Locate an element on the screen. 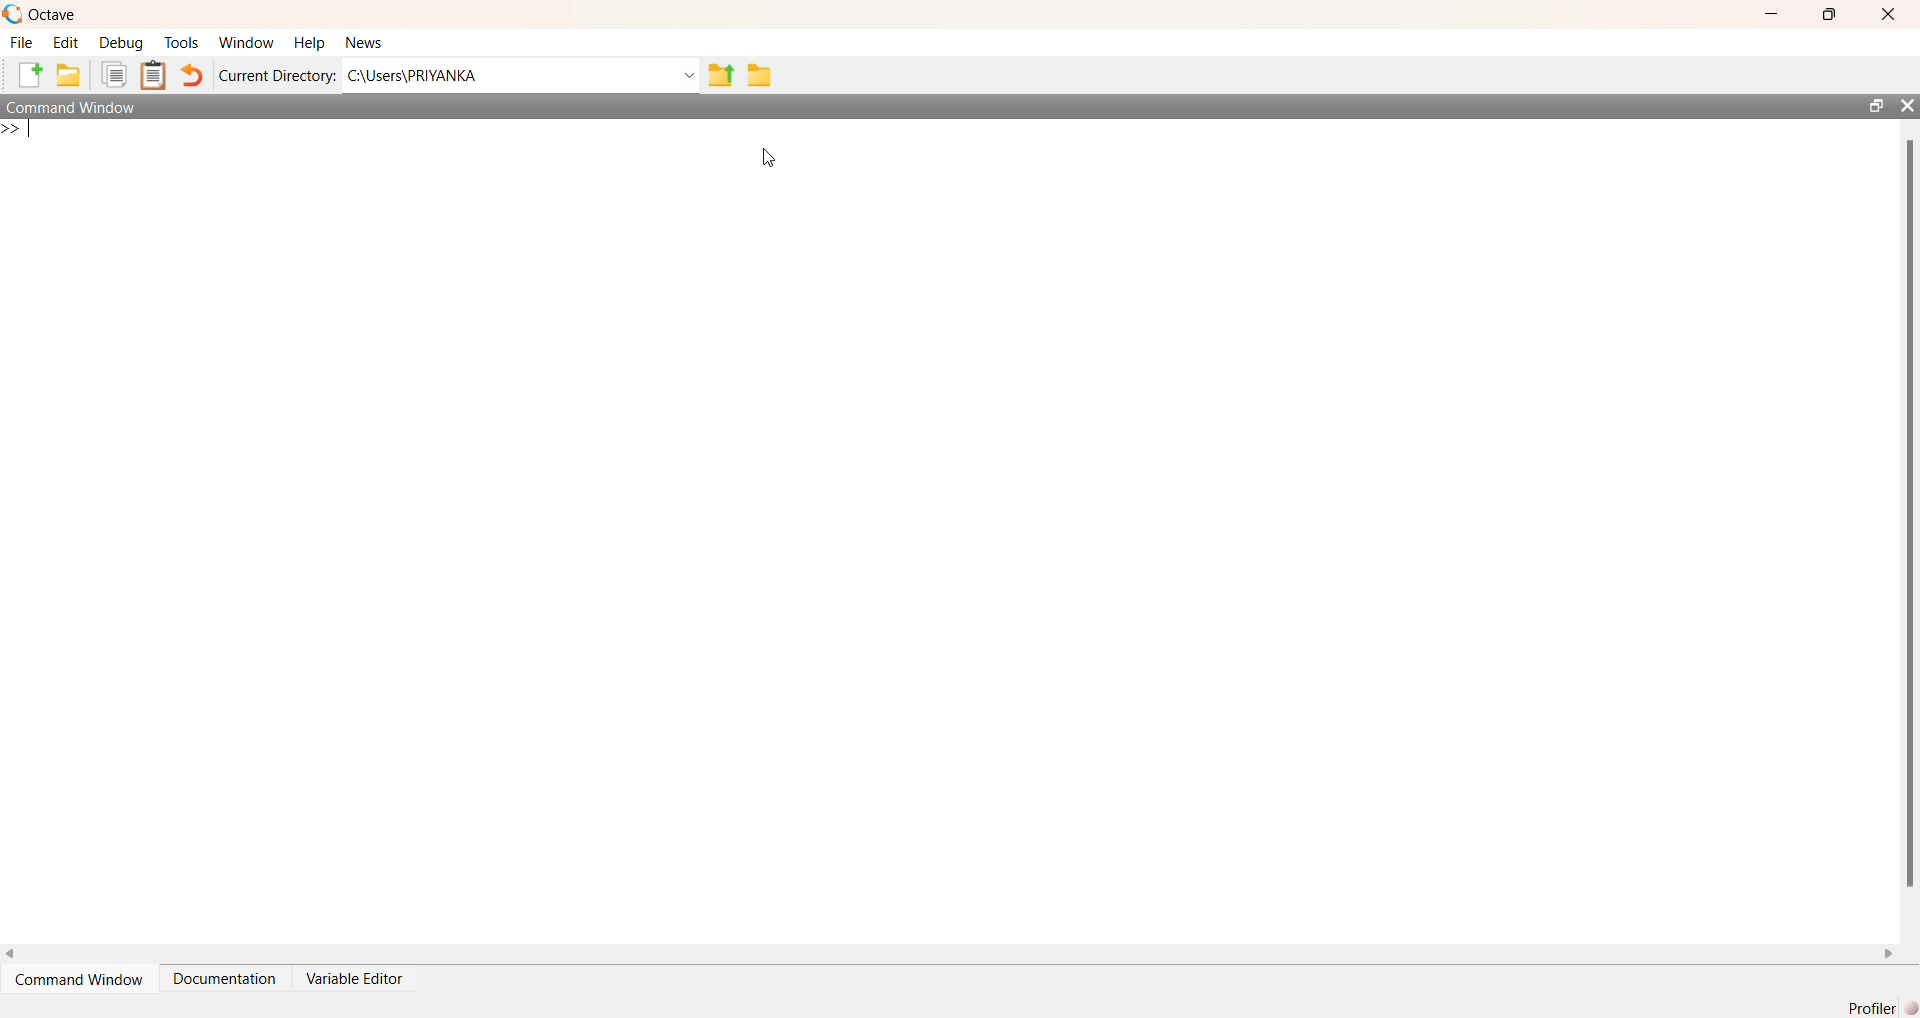 Image resolution: width=1920 pixels, height=1018 pixels. scroll bar is located at coordinates (1907, 511).